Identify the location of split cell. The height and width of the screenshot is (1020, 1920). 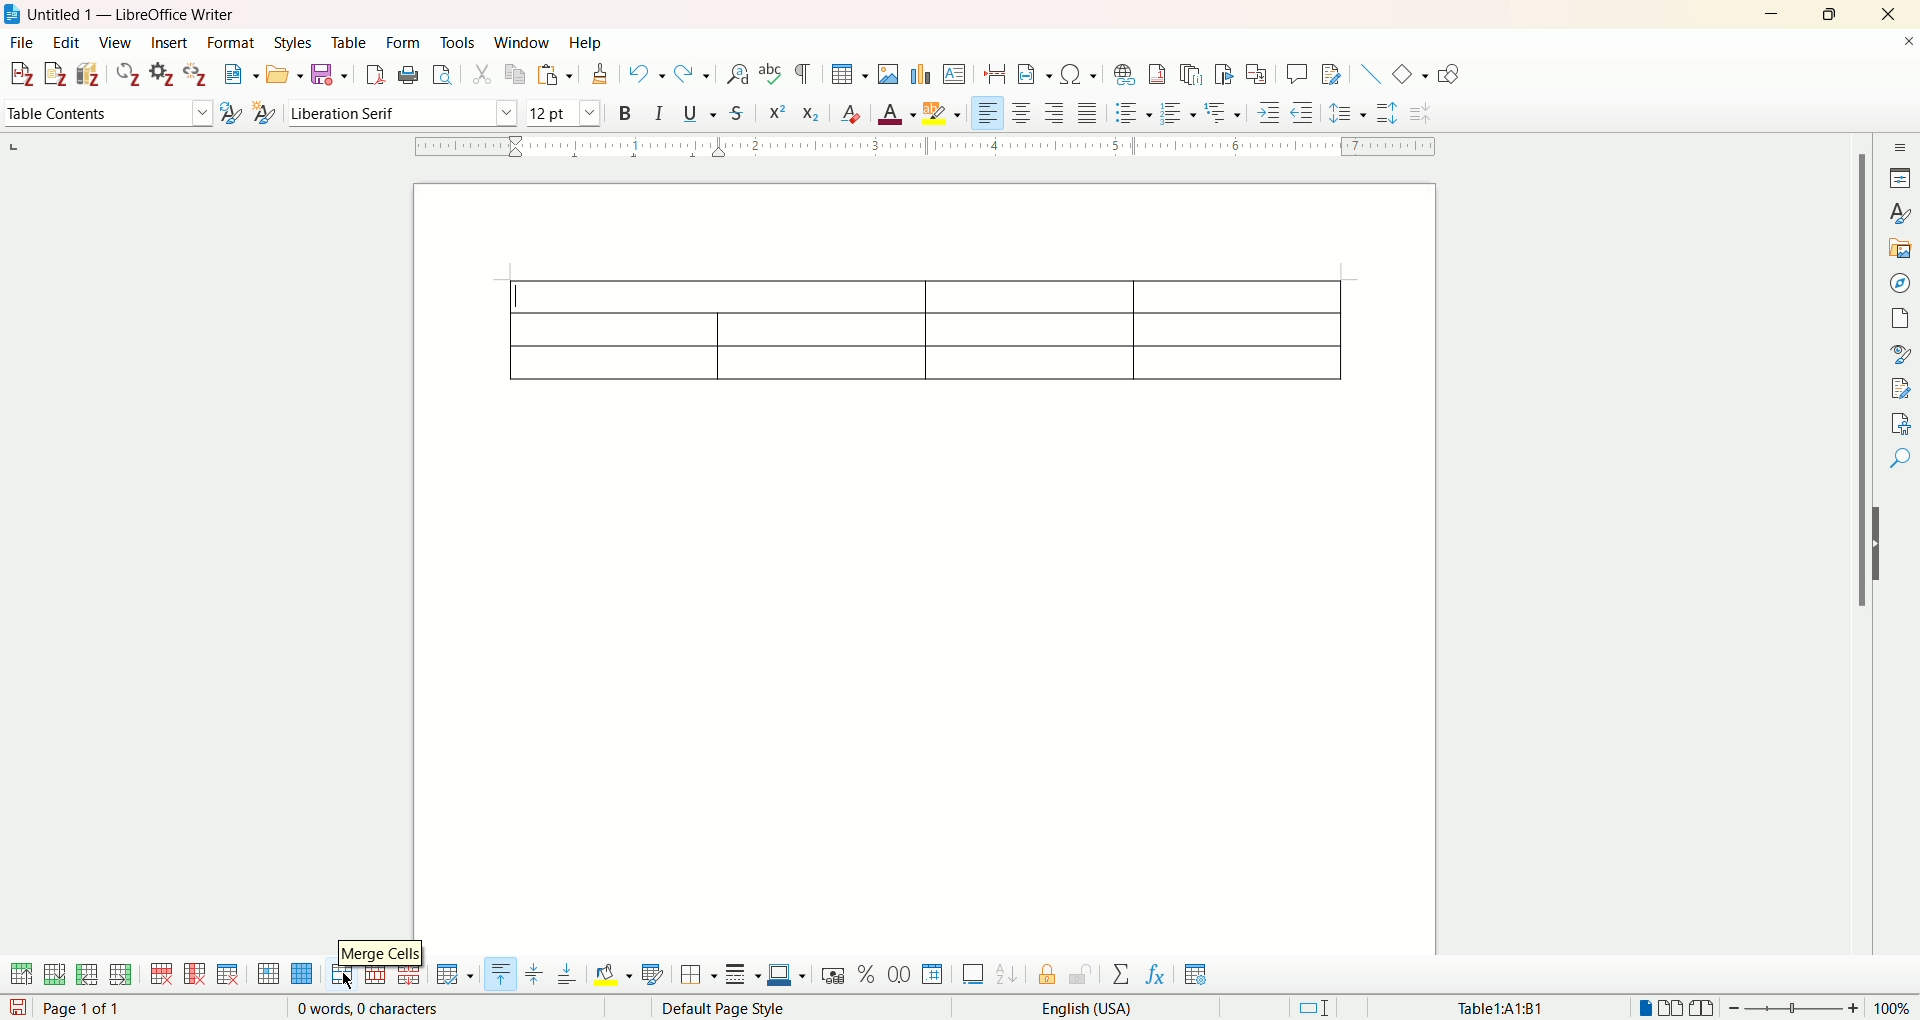
(374, 975).